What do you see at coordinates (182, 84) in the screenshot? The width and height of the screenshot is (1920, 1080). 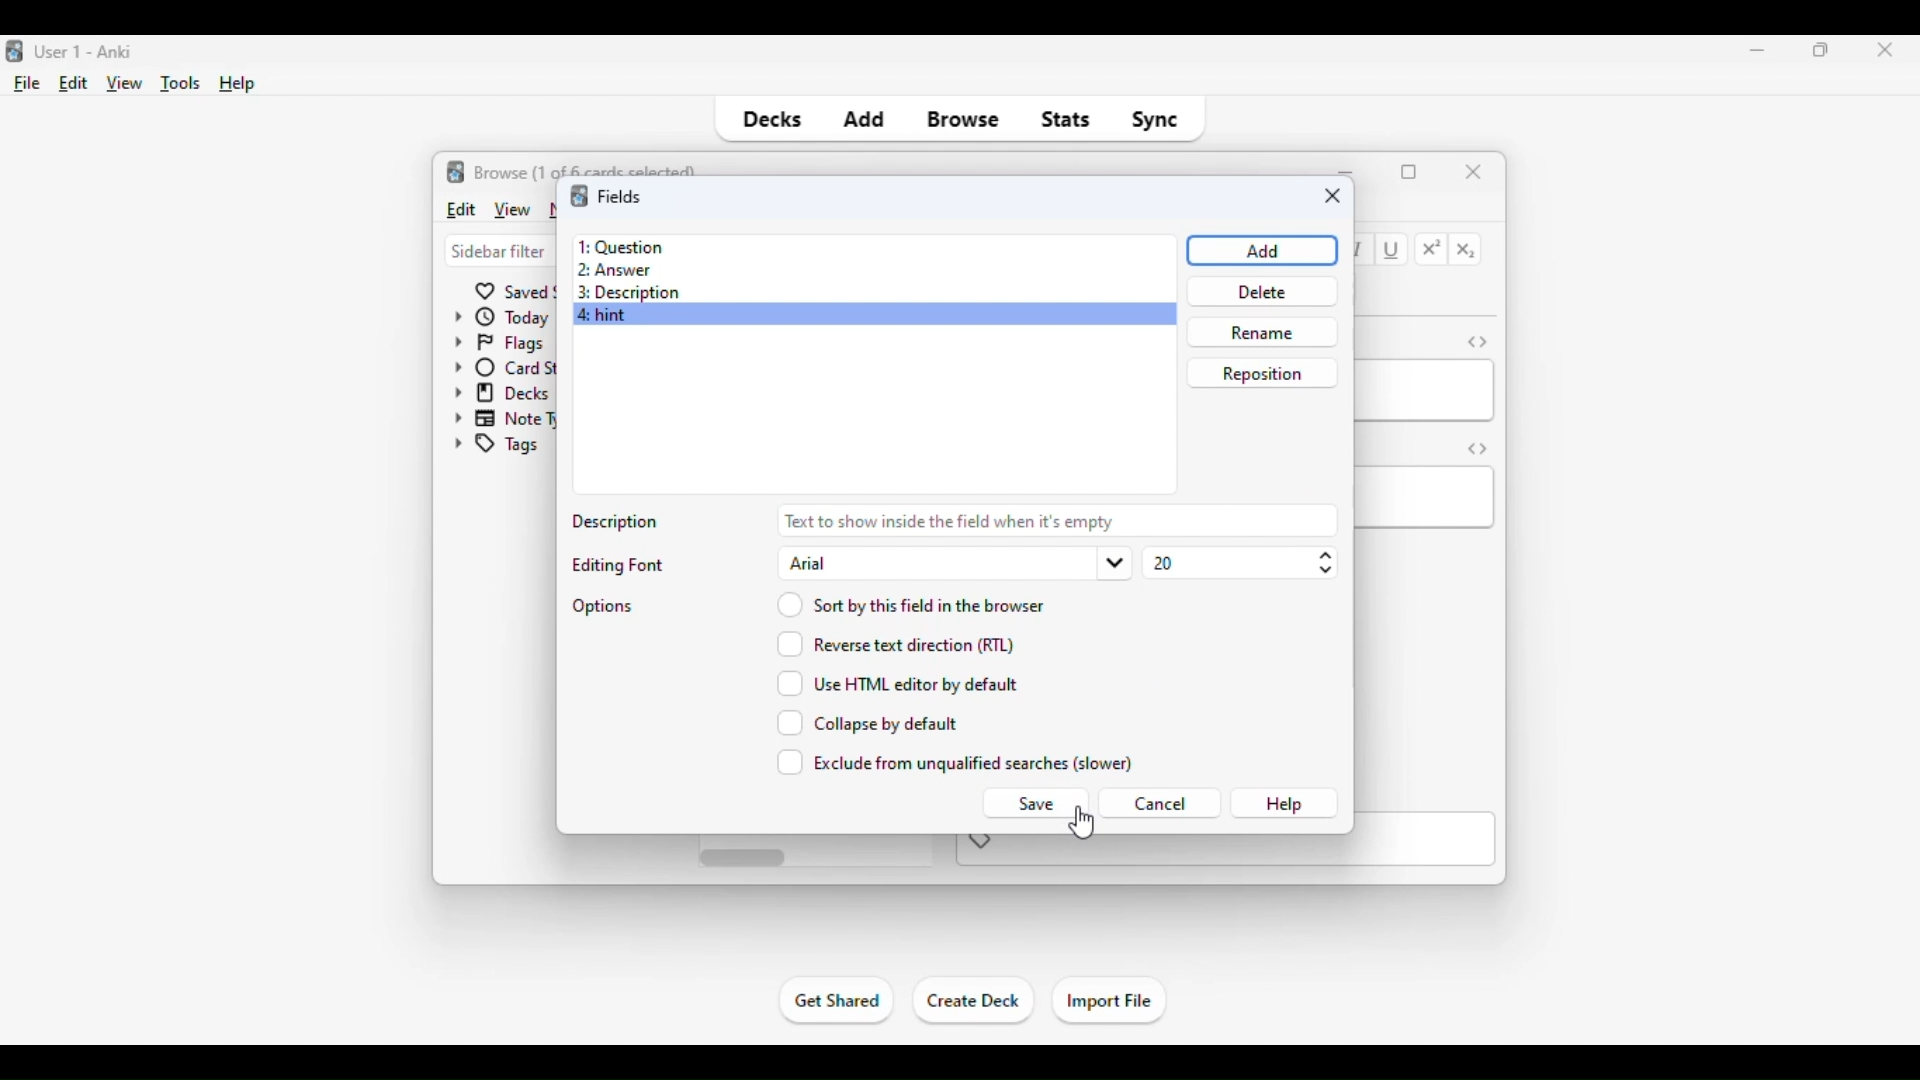 I see `tools` at bounding box center [182, 84].